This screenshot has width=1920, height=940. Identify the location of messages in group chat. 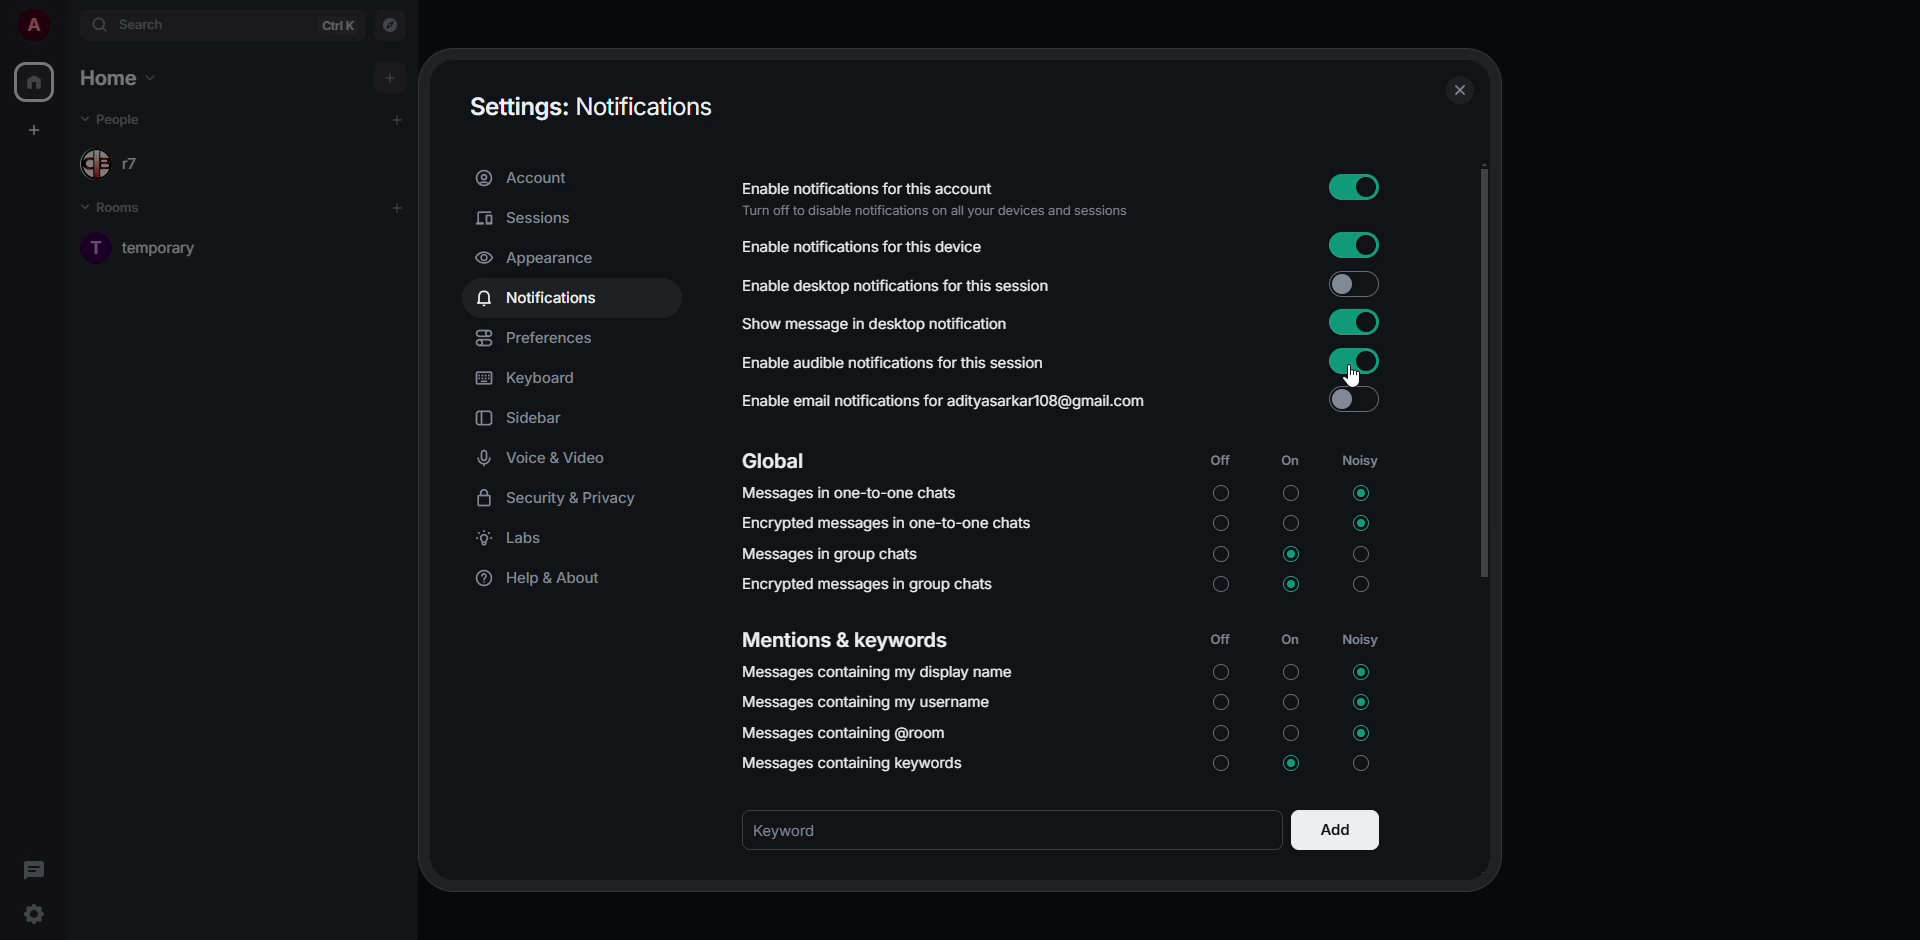
(836, 557).